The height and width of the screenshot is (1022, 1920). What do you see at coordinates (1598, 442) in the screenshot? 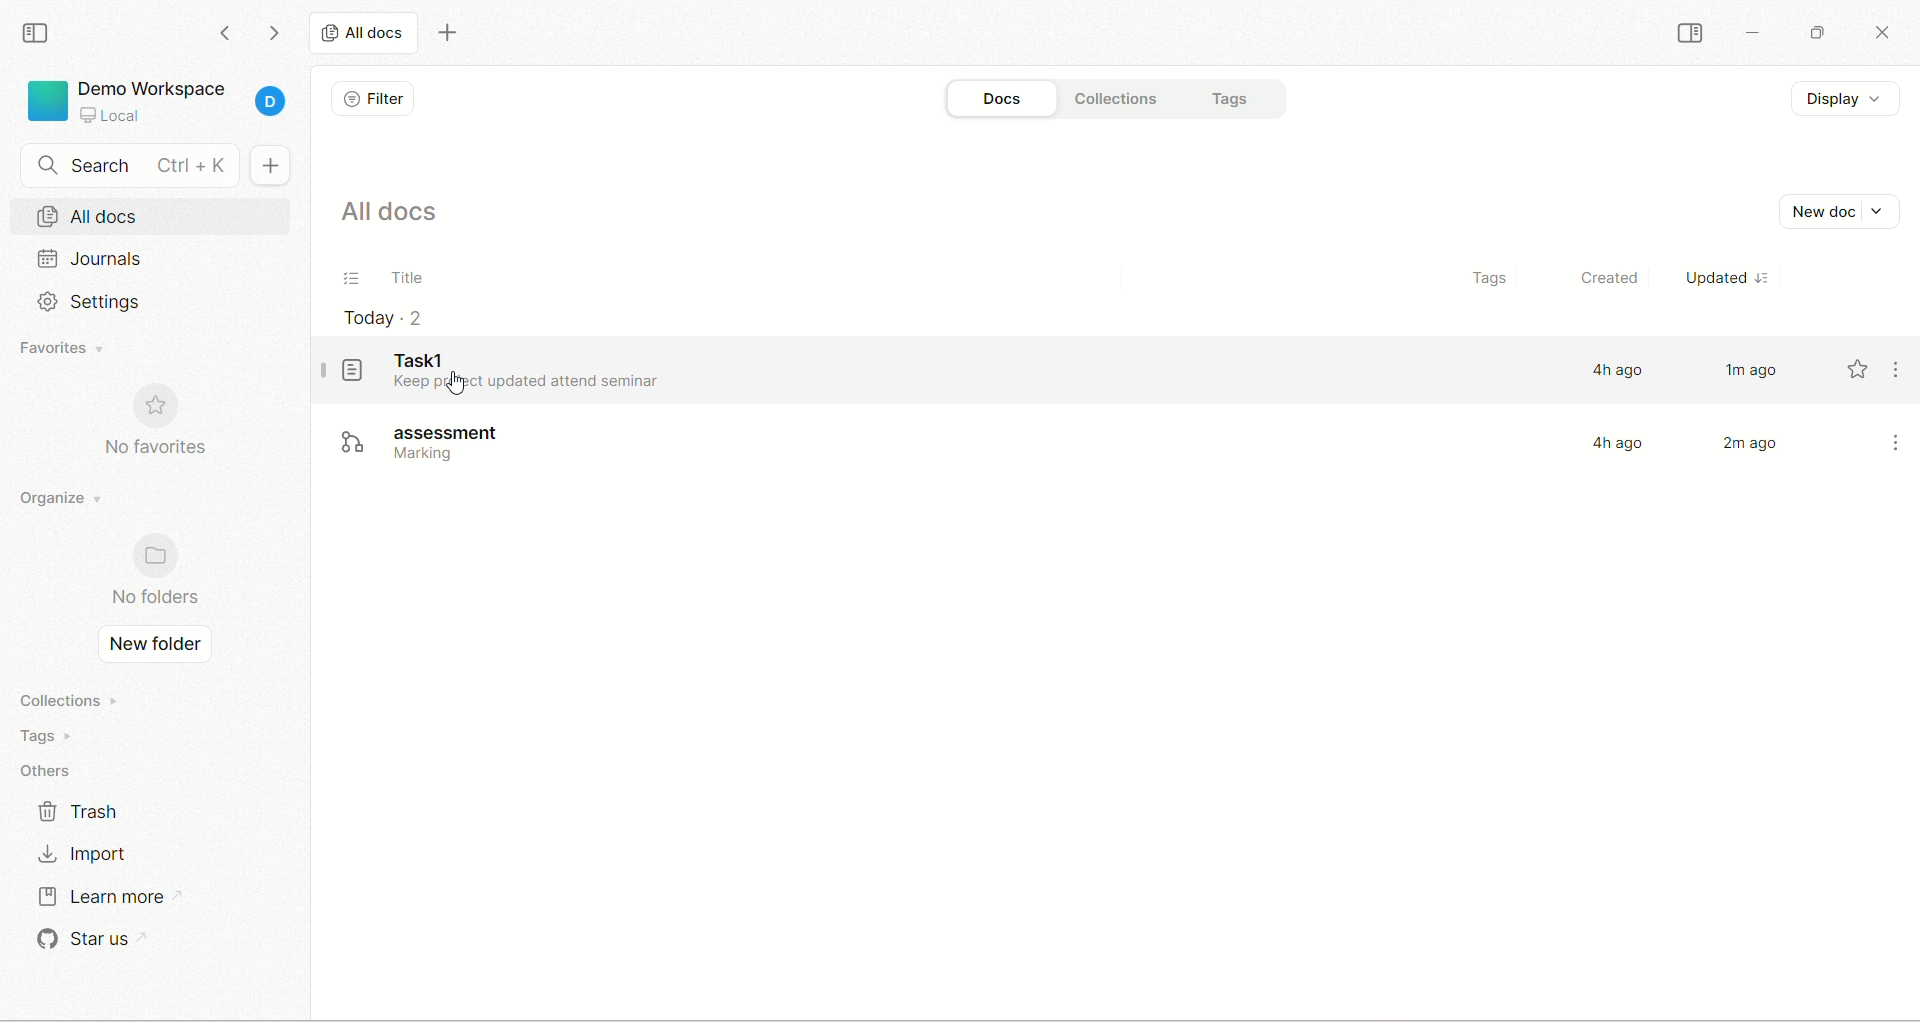
I see `4h ago` at bounding box center [1598, 442].